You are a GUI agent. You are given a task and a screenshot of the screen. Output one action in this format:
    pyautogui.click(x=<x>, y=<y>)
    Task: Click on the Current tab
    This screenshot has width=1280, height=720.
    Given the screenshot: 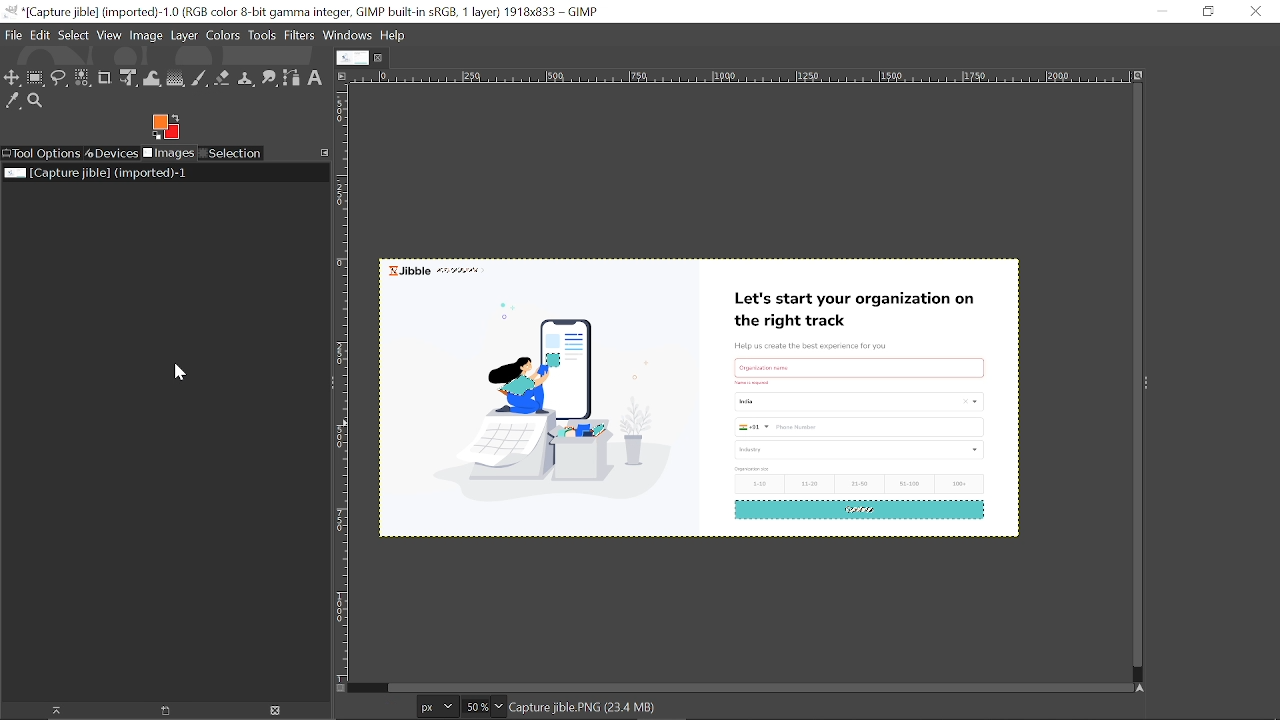 What is the action you would take?
    pyautogui.click(x=353, y=58)
    